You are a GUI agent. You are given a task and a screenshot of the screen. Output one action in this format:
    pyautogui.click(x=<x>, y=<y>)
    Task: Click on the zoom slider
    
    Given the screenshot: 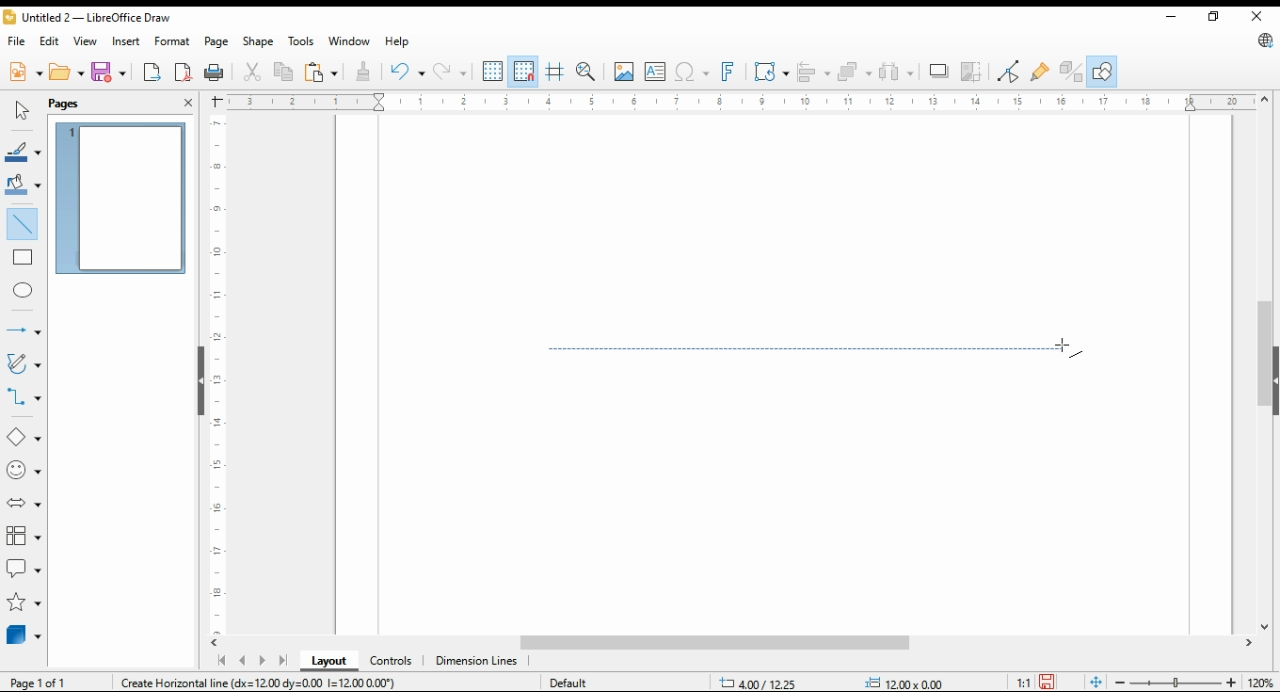 What is the action you would take?
    pyautogui.click(x=1173, y=682)
    